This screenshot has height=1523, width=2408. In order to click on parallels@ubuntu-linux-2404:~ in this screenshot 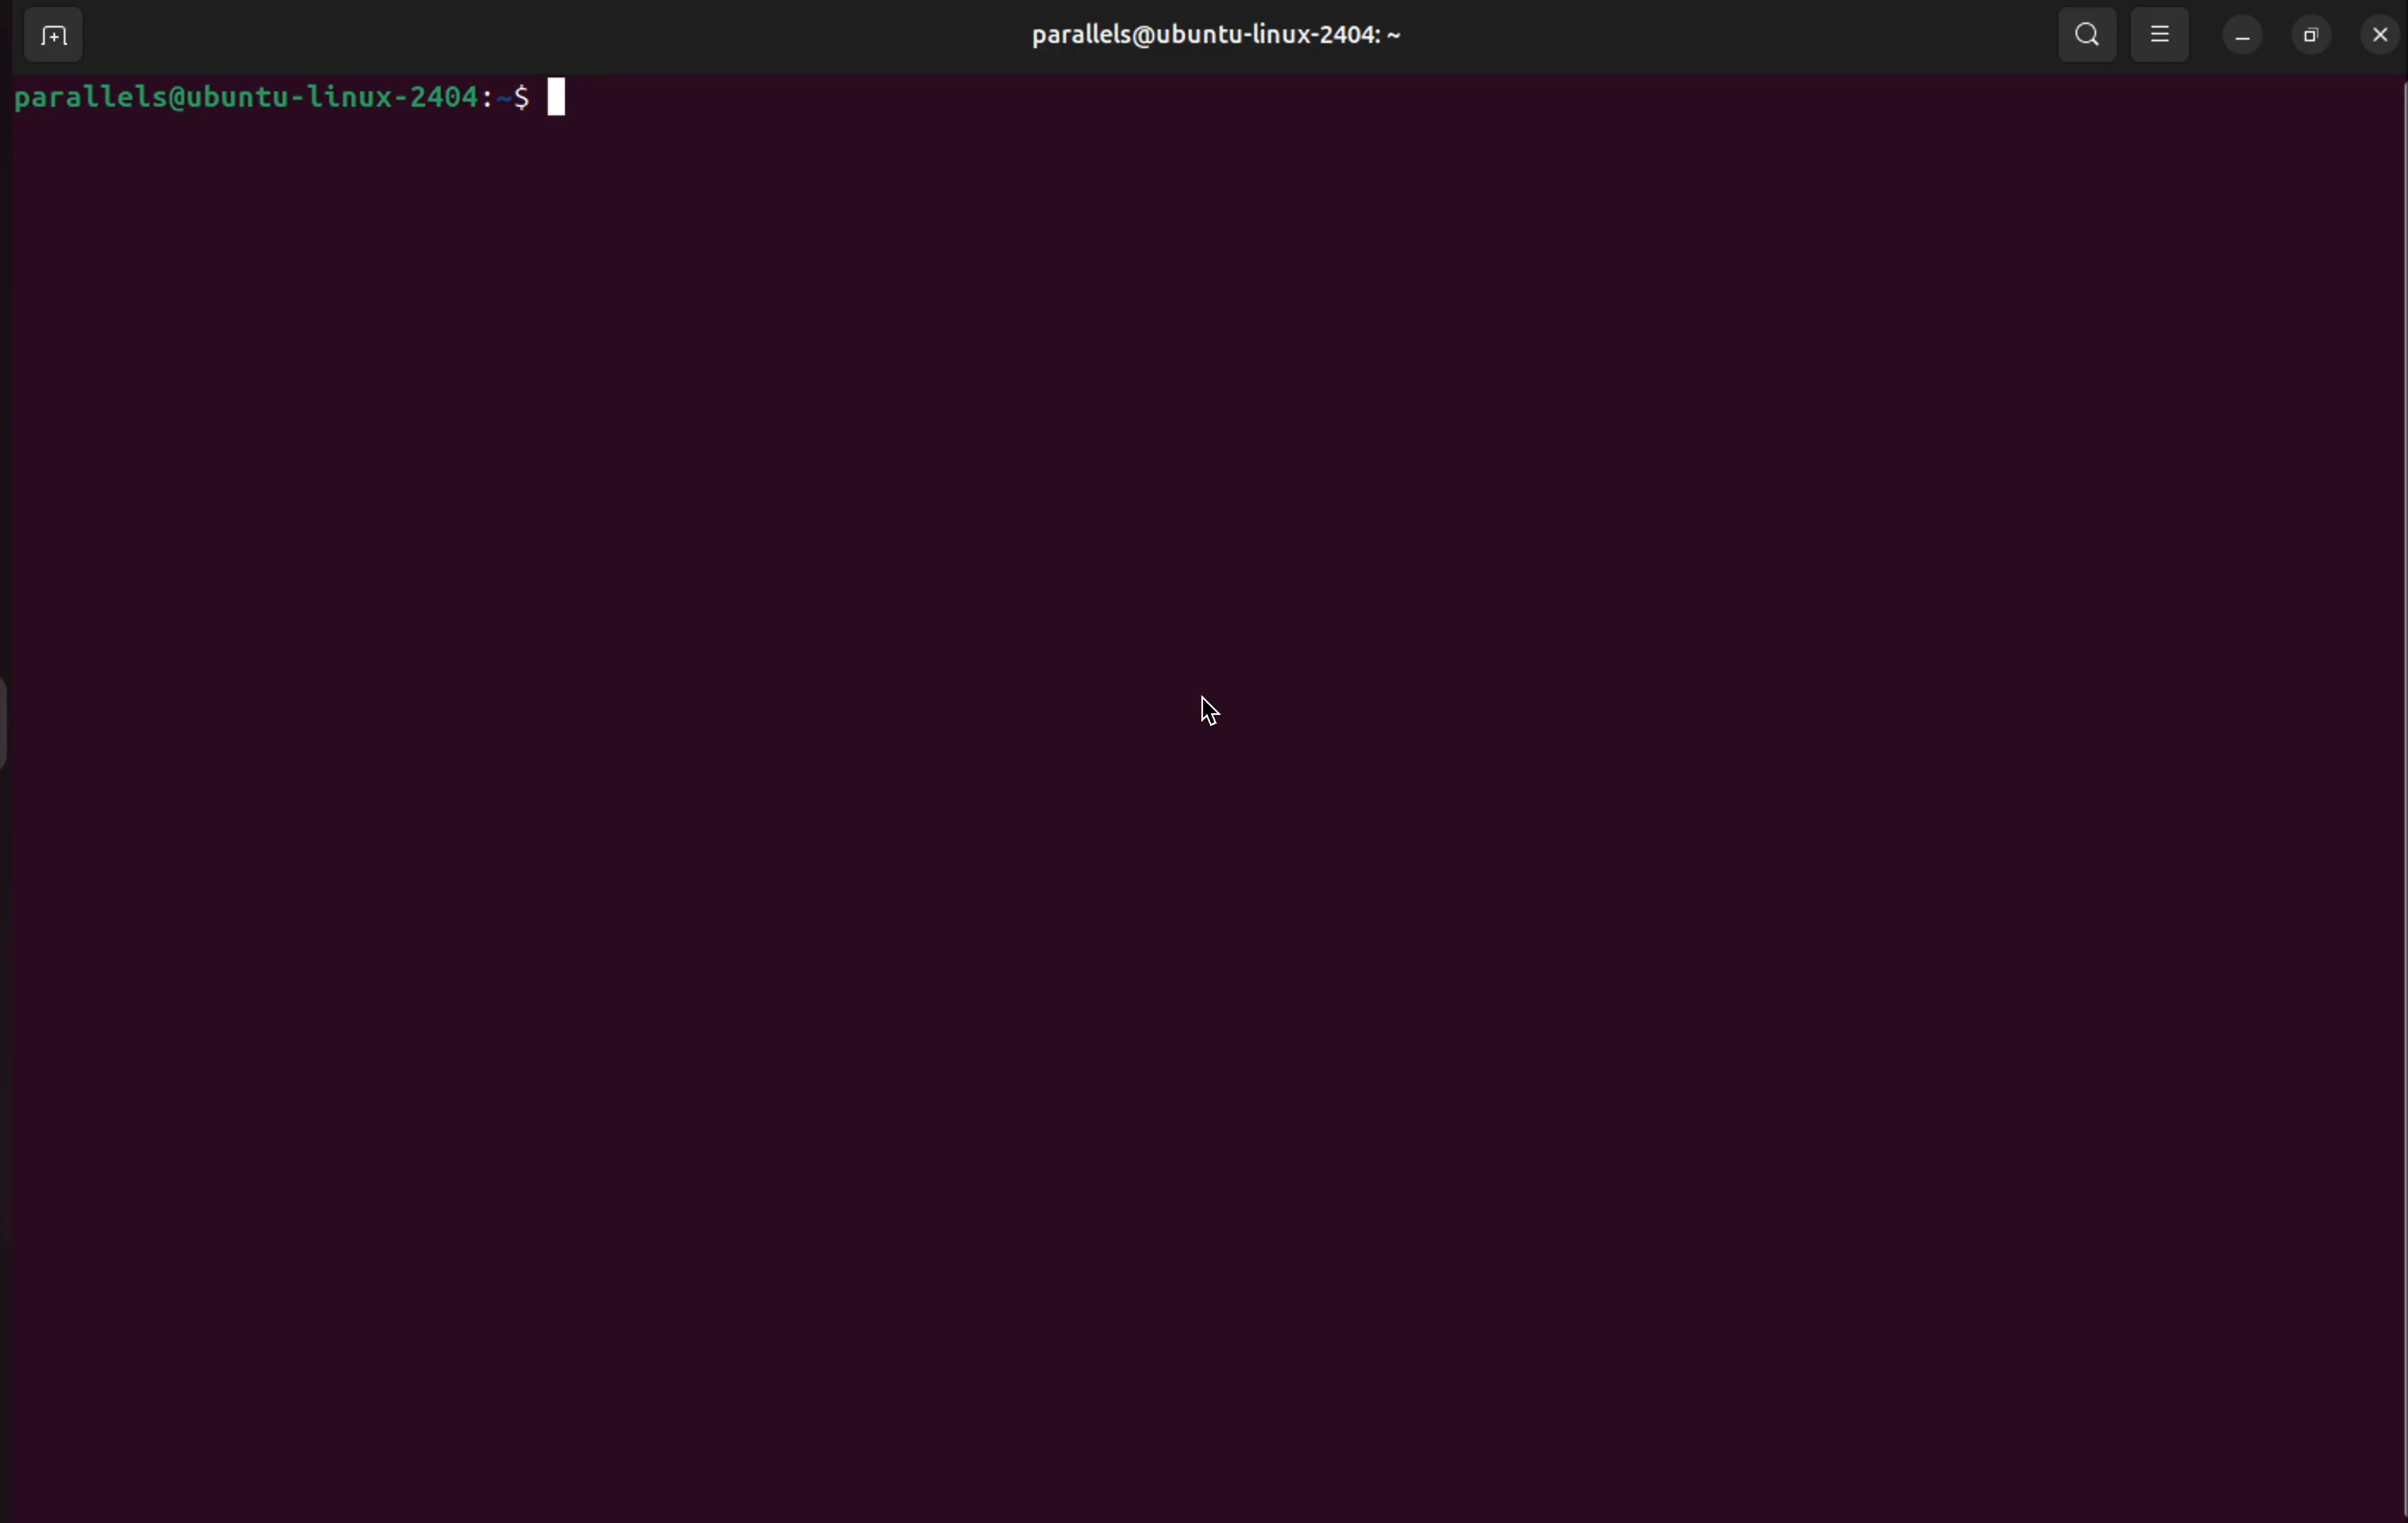, I will do `click(1218, 35)`.